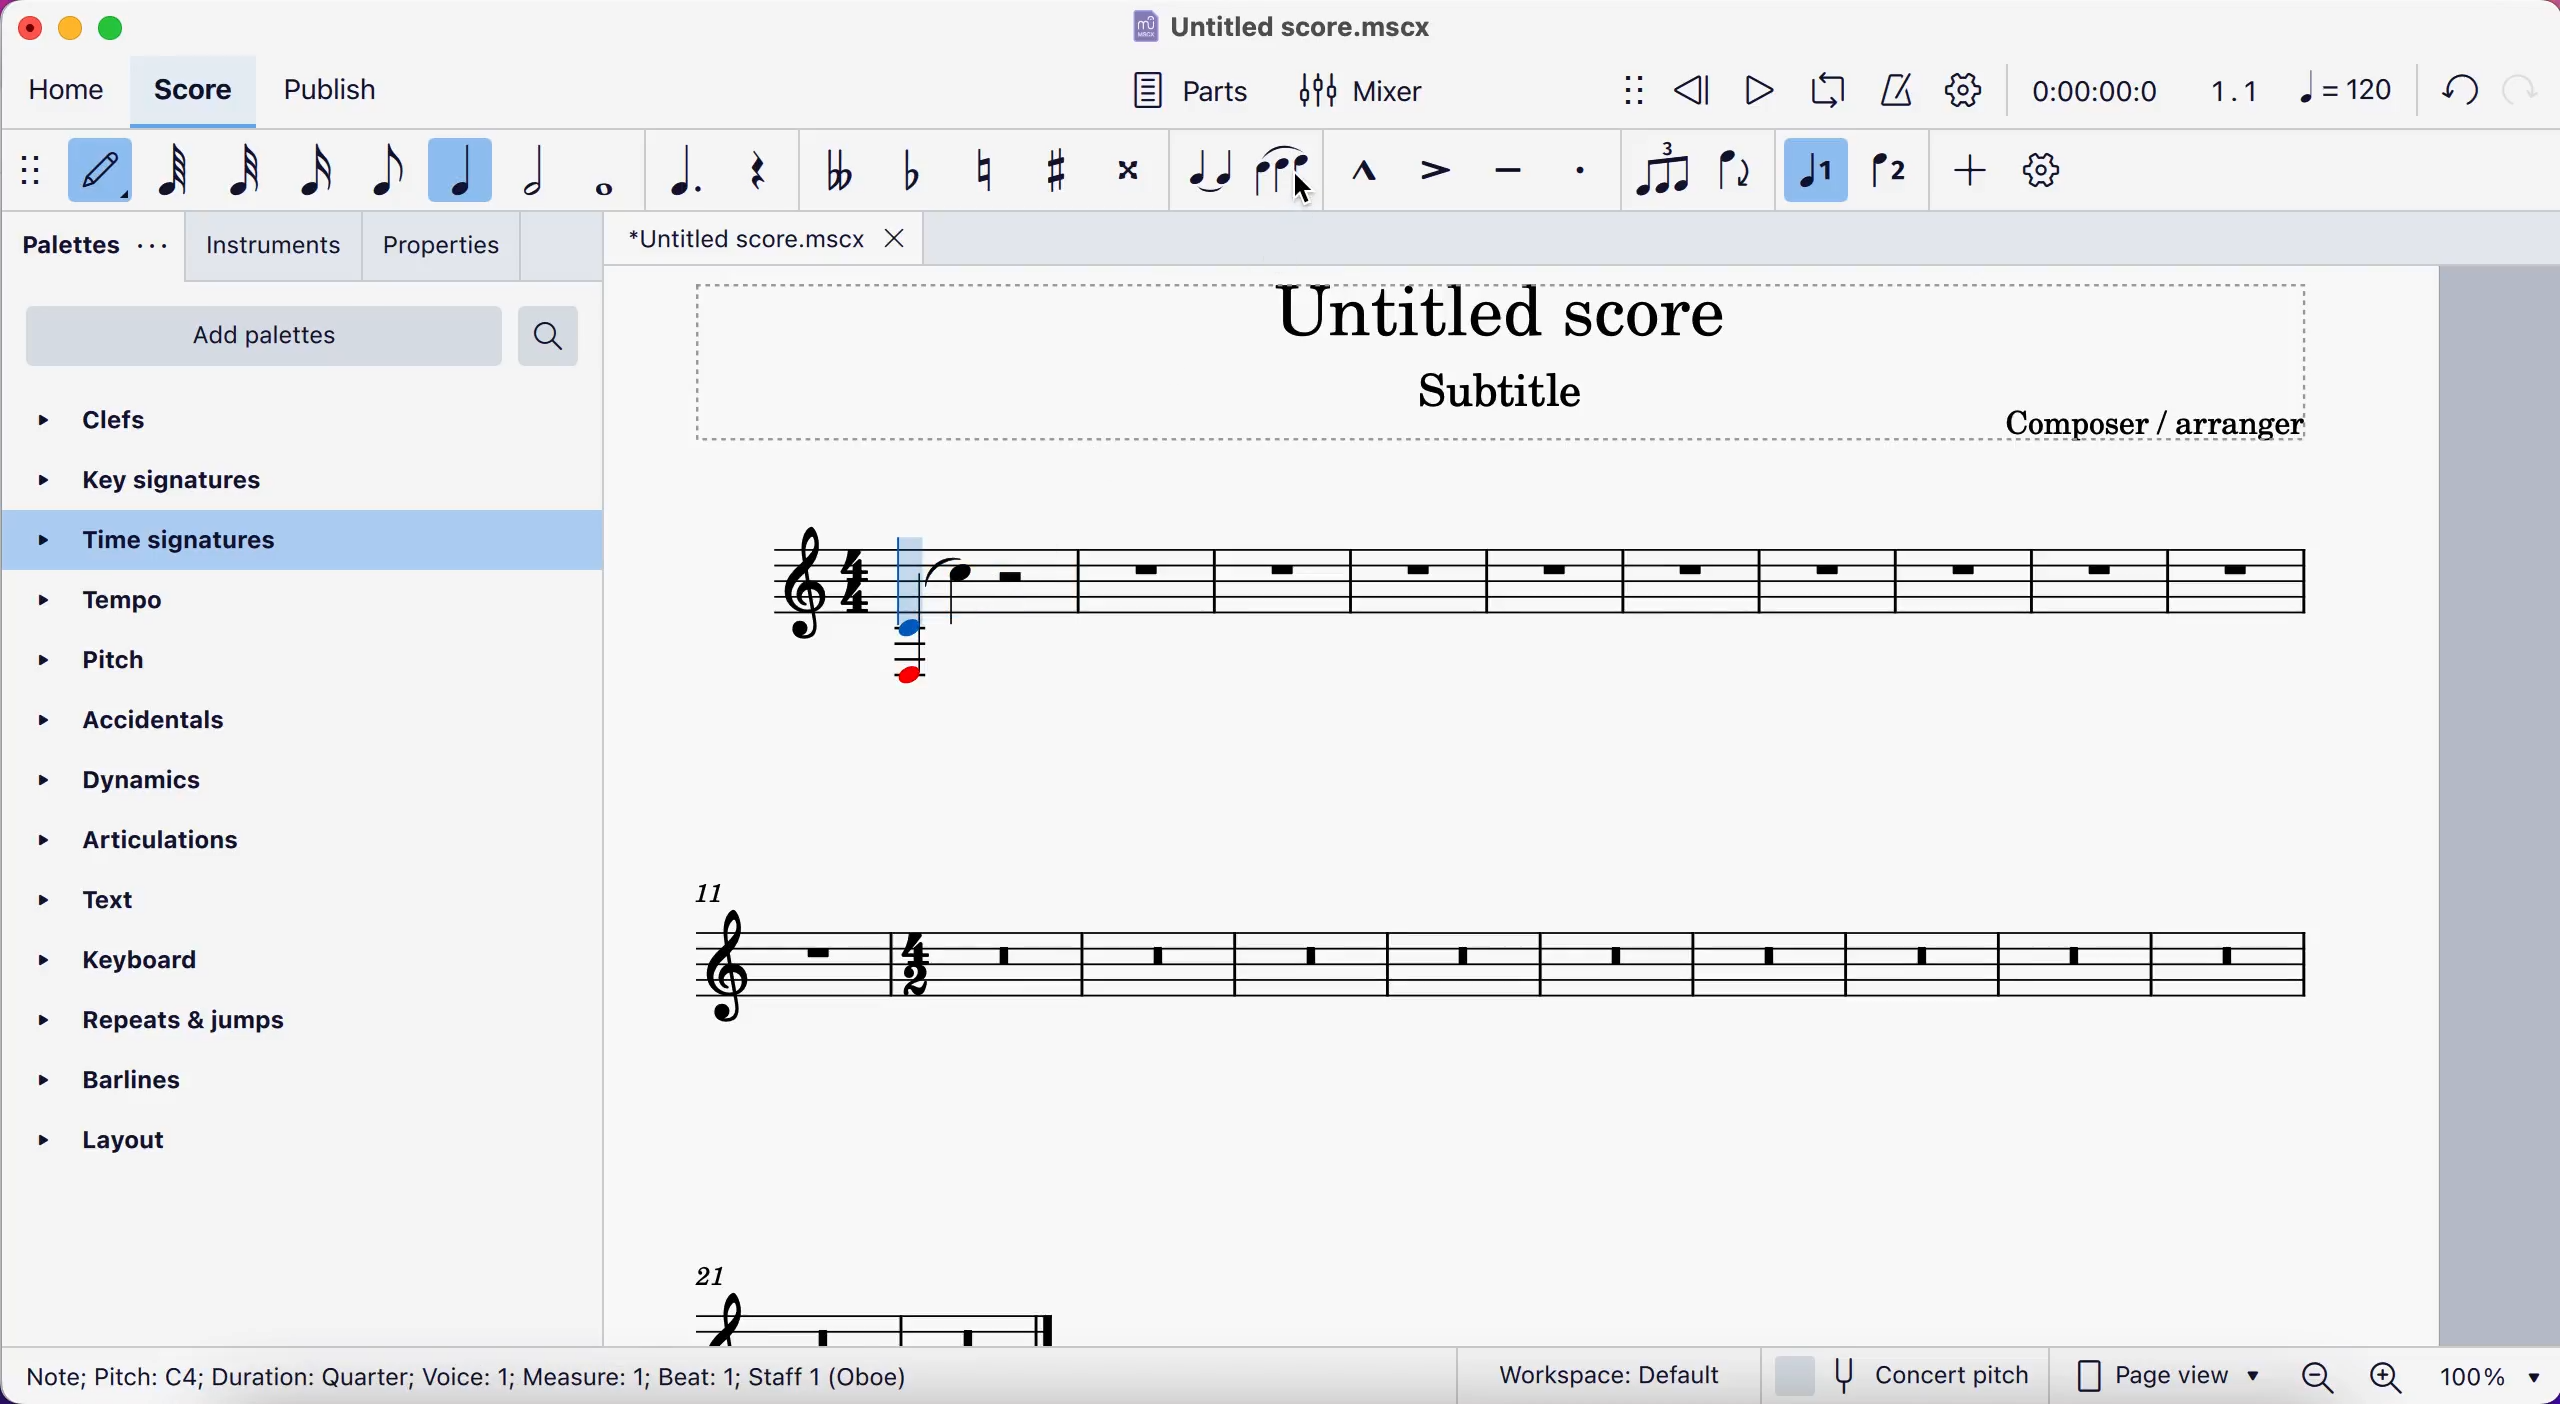 The image size is (2560, 1404). Describe the element at coordinates (1581, 171) in the screenshot. I see `stacatto` at that location.